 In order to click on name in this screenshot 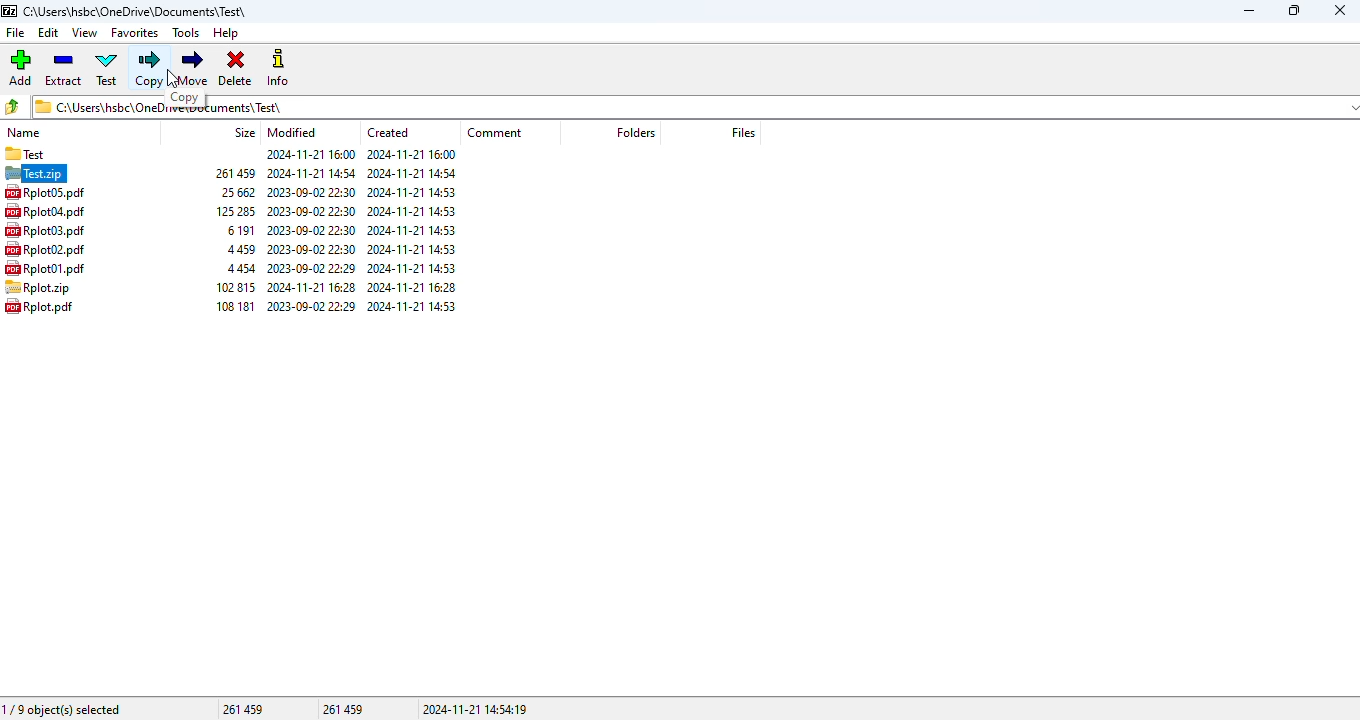, I will do `click(25, 132)`.